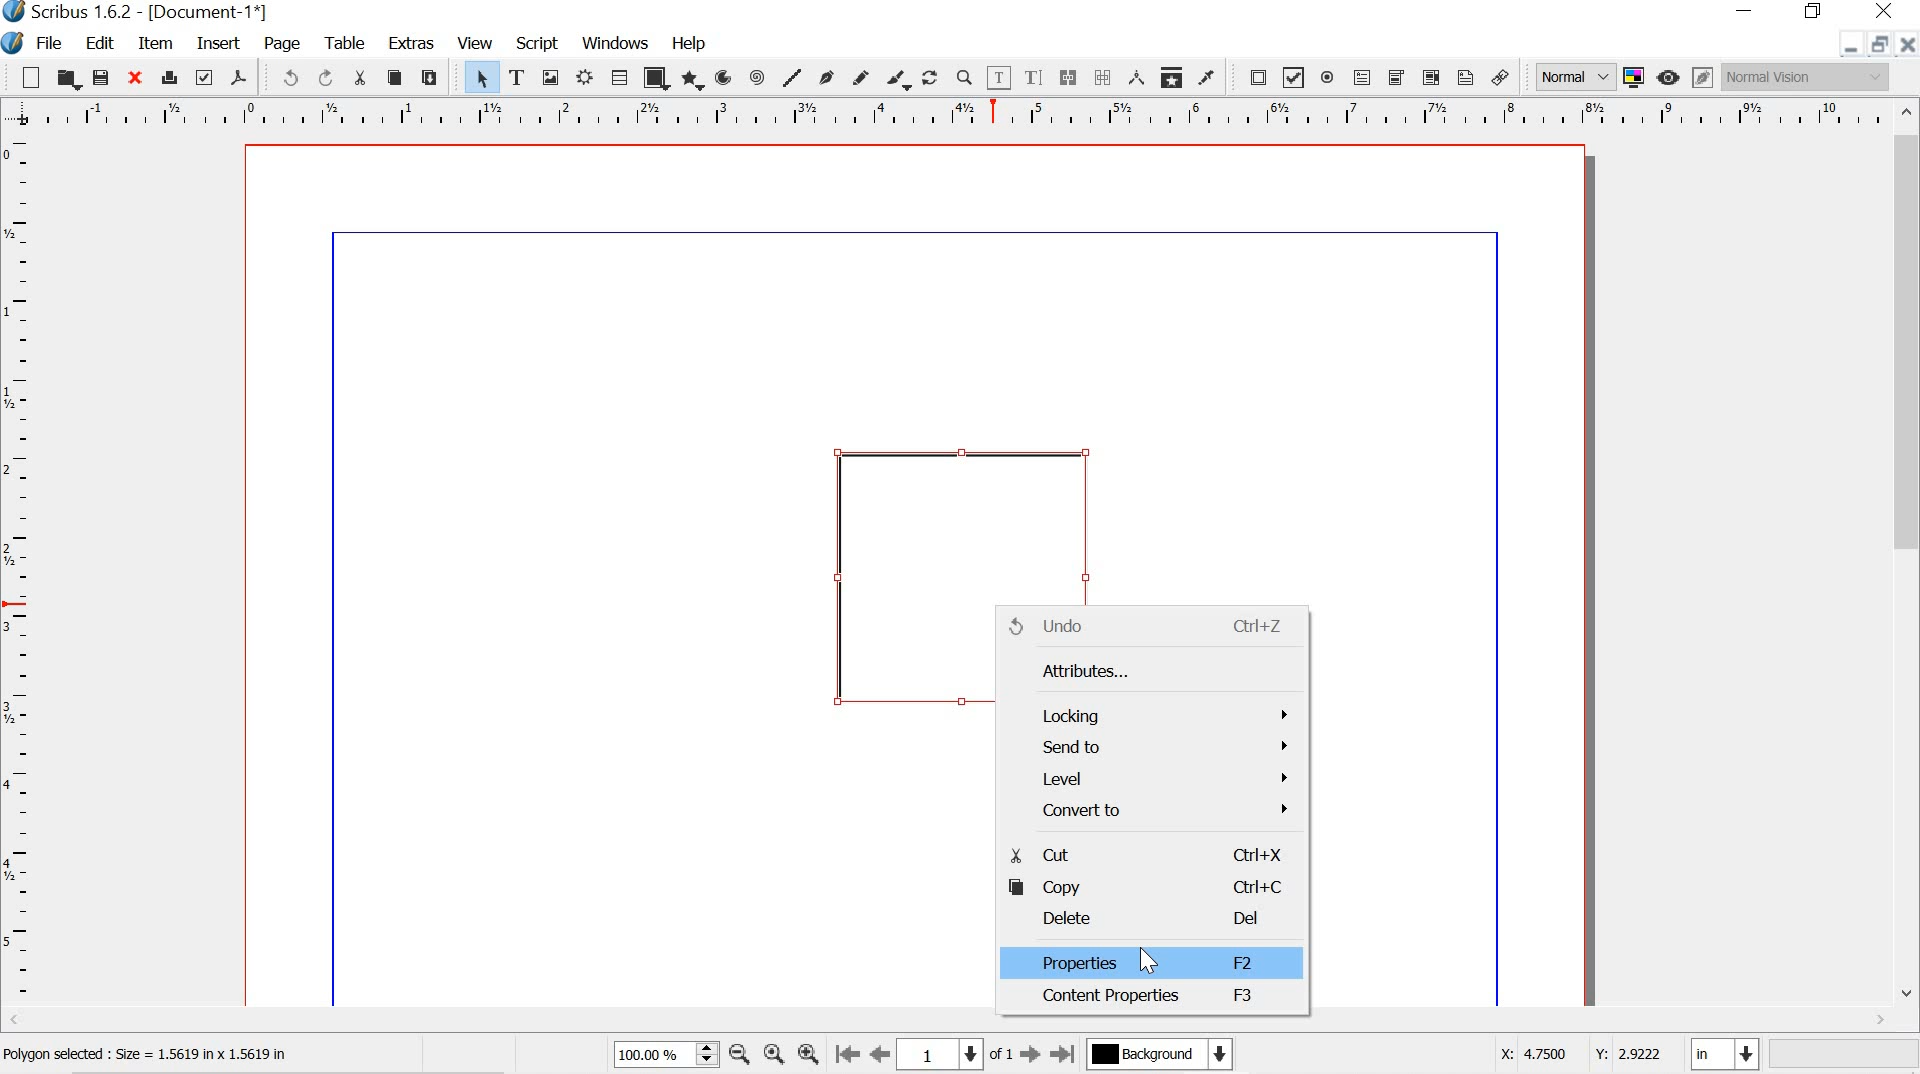  I want to click on open, so click(68, 78).